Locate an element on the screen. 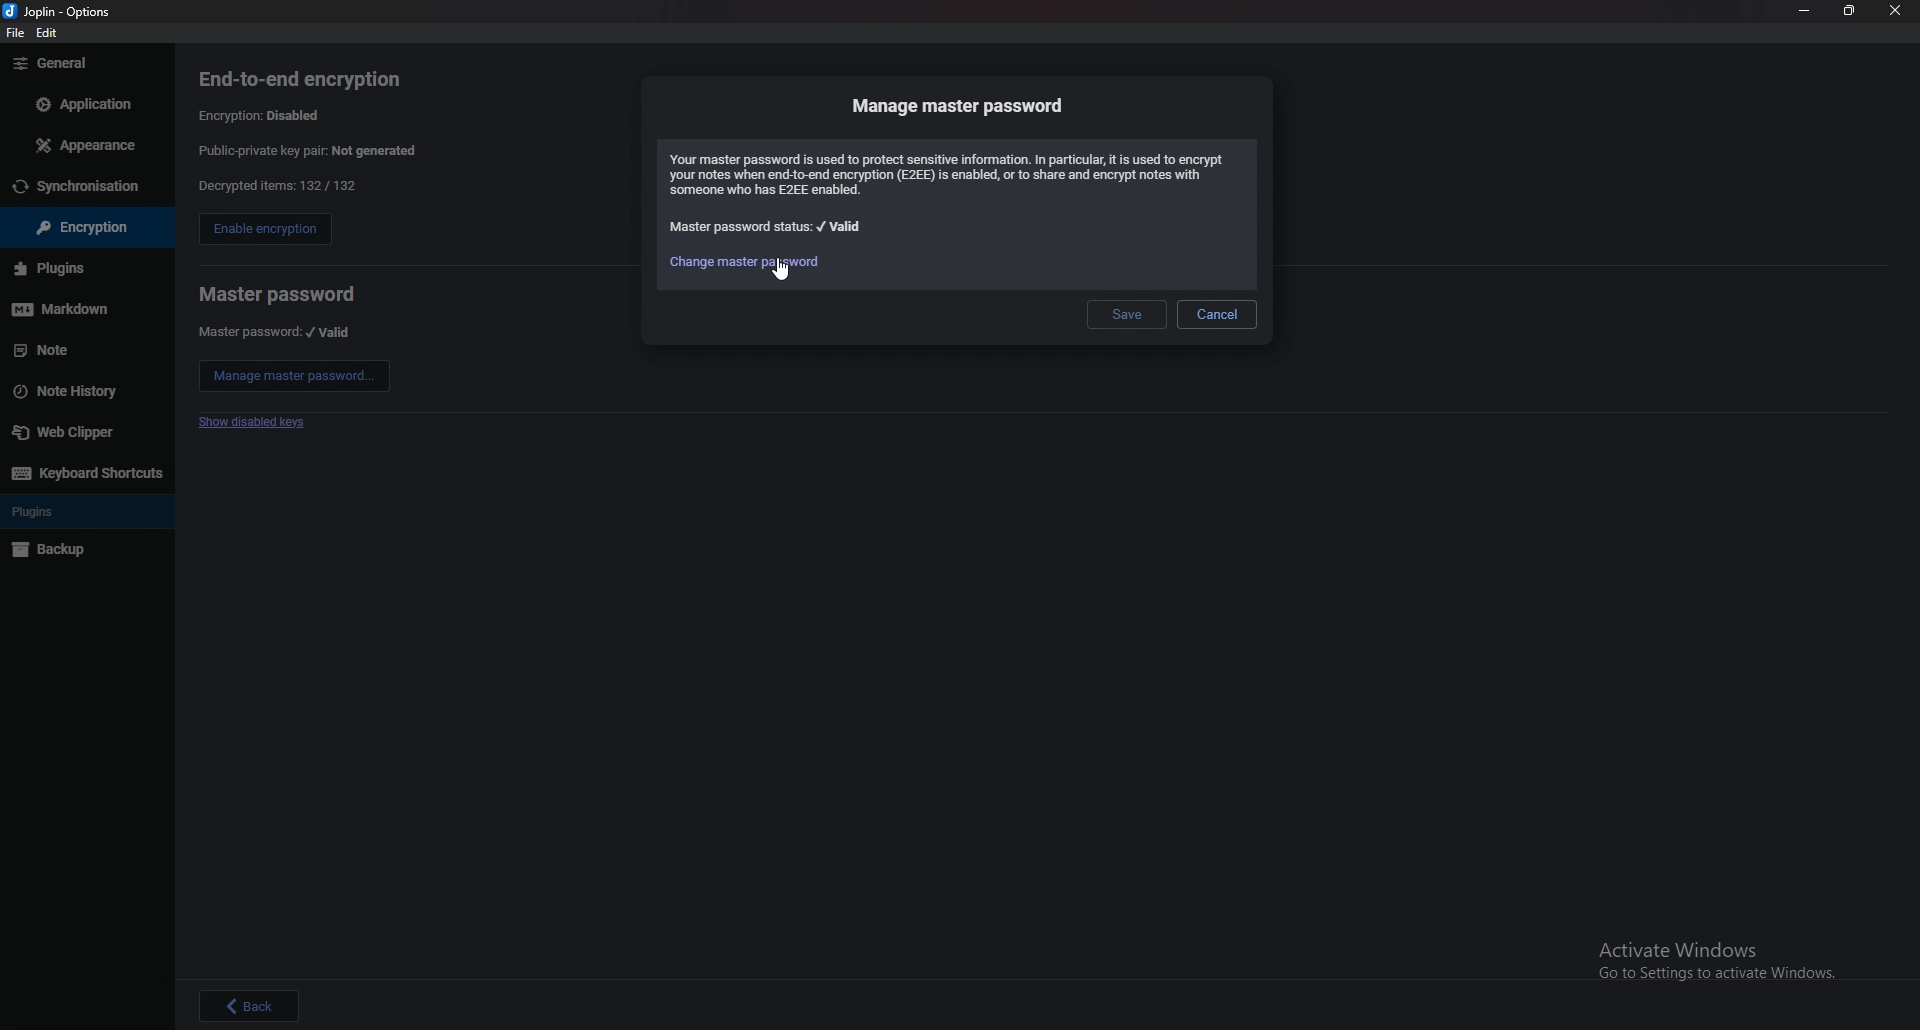  info is located at coordinates (953, 174).